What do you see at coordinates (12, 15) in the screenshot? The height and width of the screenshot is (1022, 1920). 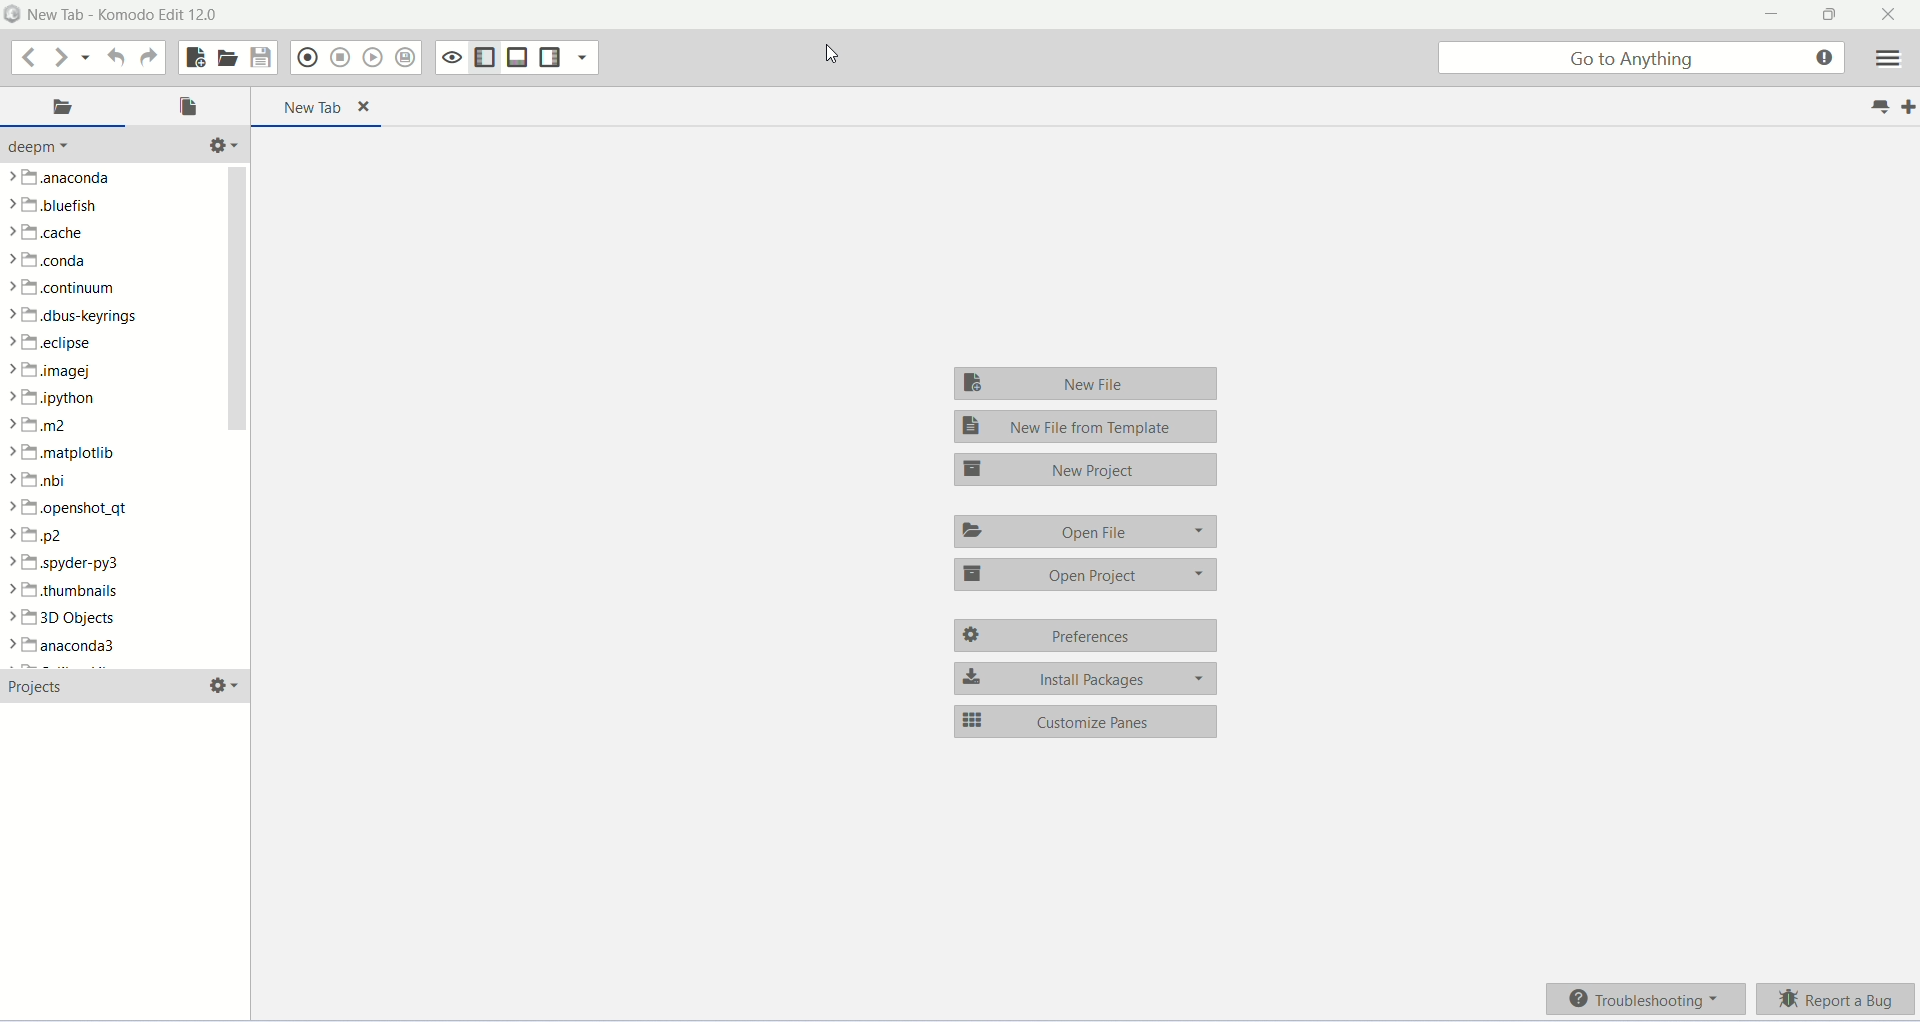 I see `logo` at bounding box center [12, 15].